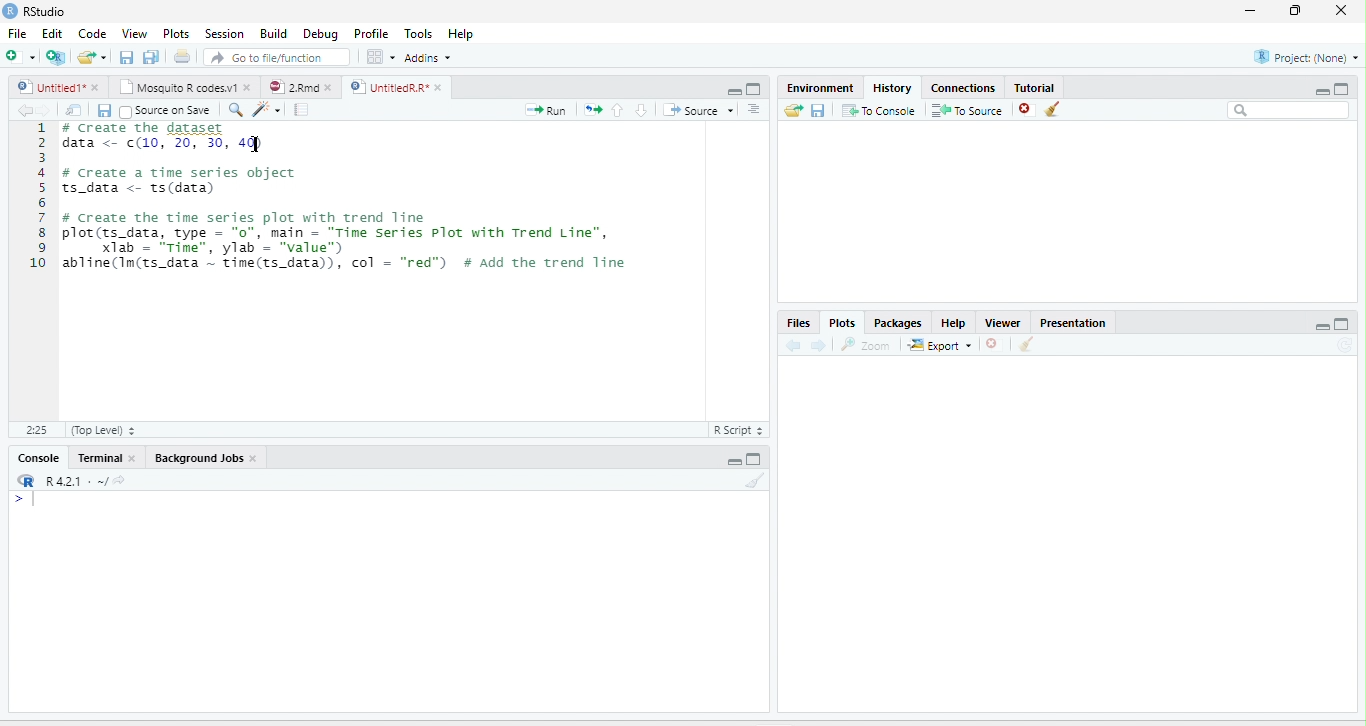 The height and width of the screenshot is (726, 1366). Describe the element at coordinates (841, 323) in the screenshot. I see `Plots` at that location.